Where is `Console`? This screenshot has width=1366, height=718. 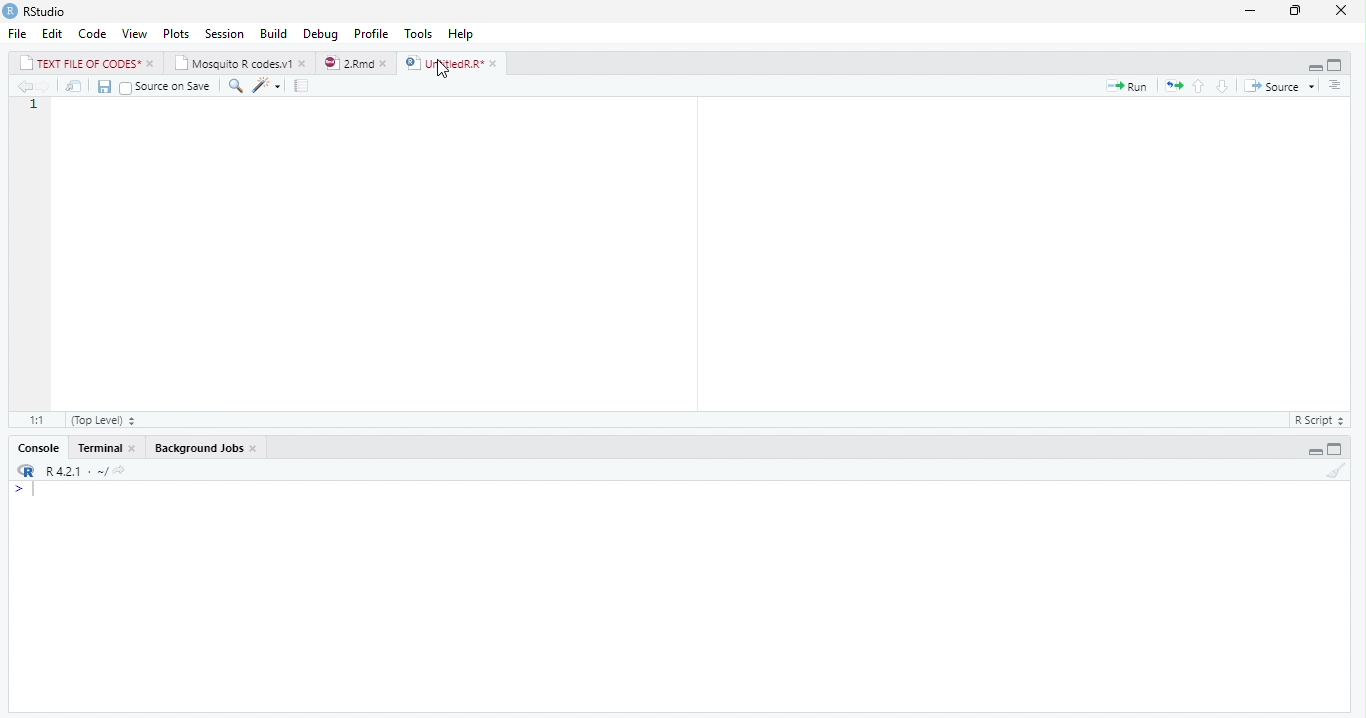 Console is located at coordinates (104, 448).